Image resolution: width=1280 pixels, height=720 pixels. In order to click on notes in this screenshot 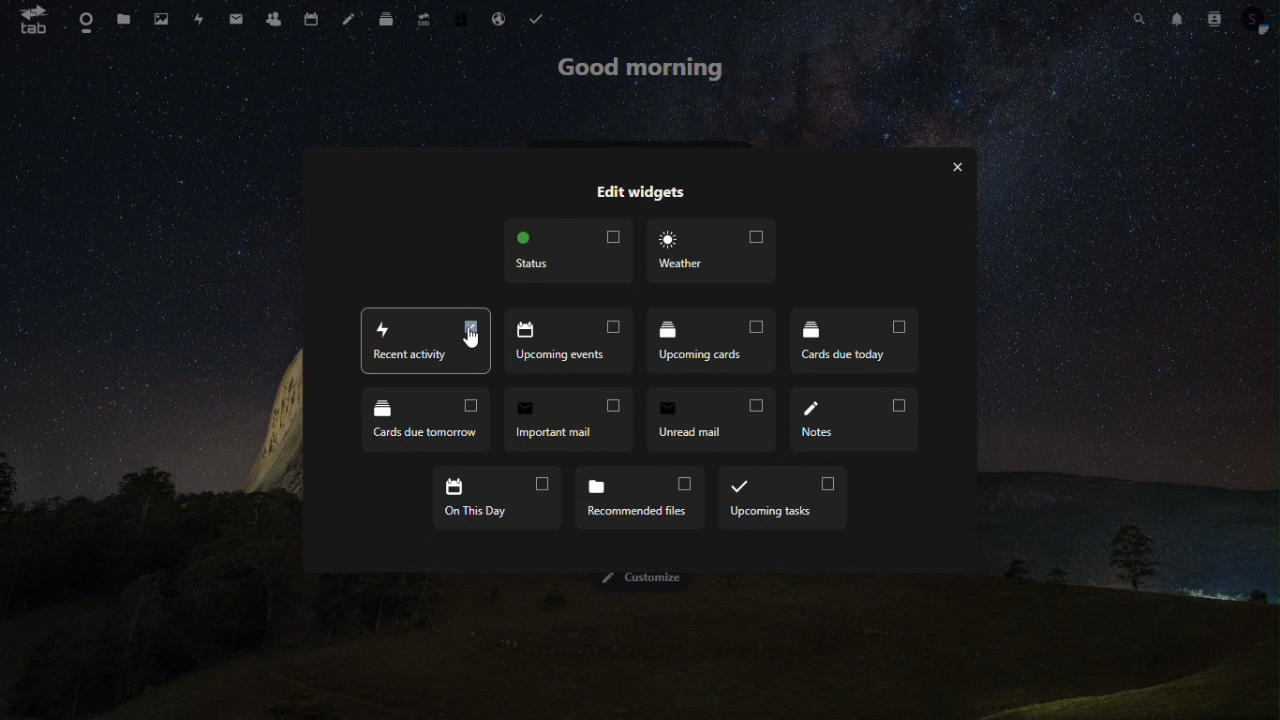, I will do `click(856, 422)`.